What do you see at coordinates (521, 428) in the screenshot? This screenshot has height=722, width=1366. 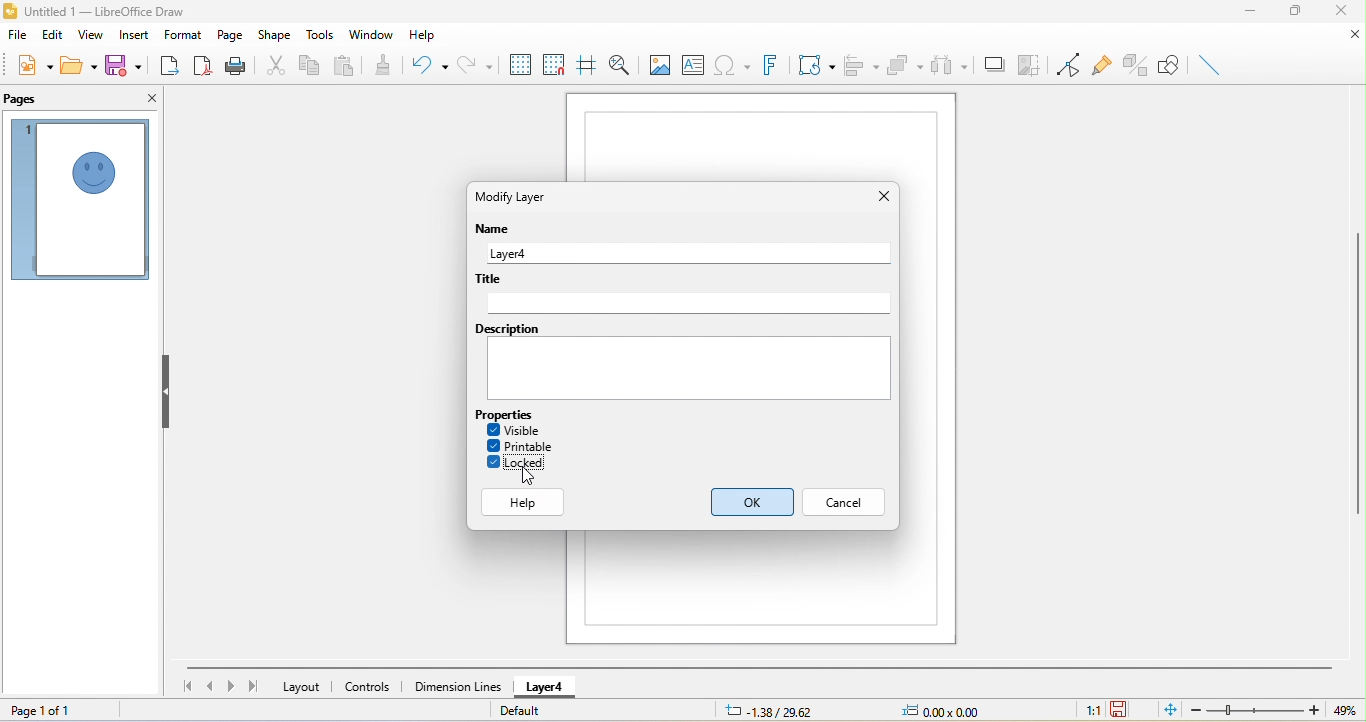 I see `visible` at bounding box center [521, 428].